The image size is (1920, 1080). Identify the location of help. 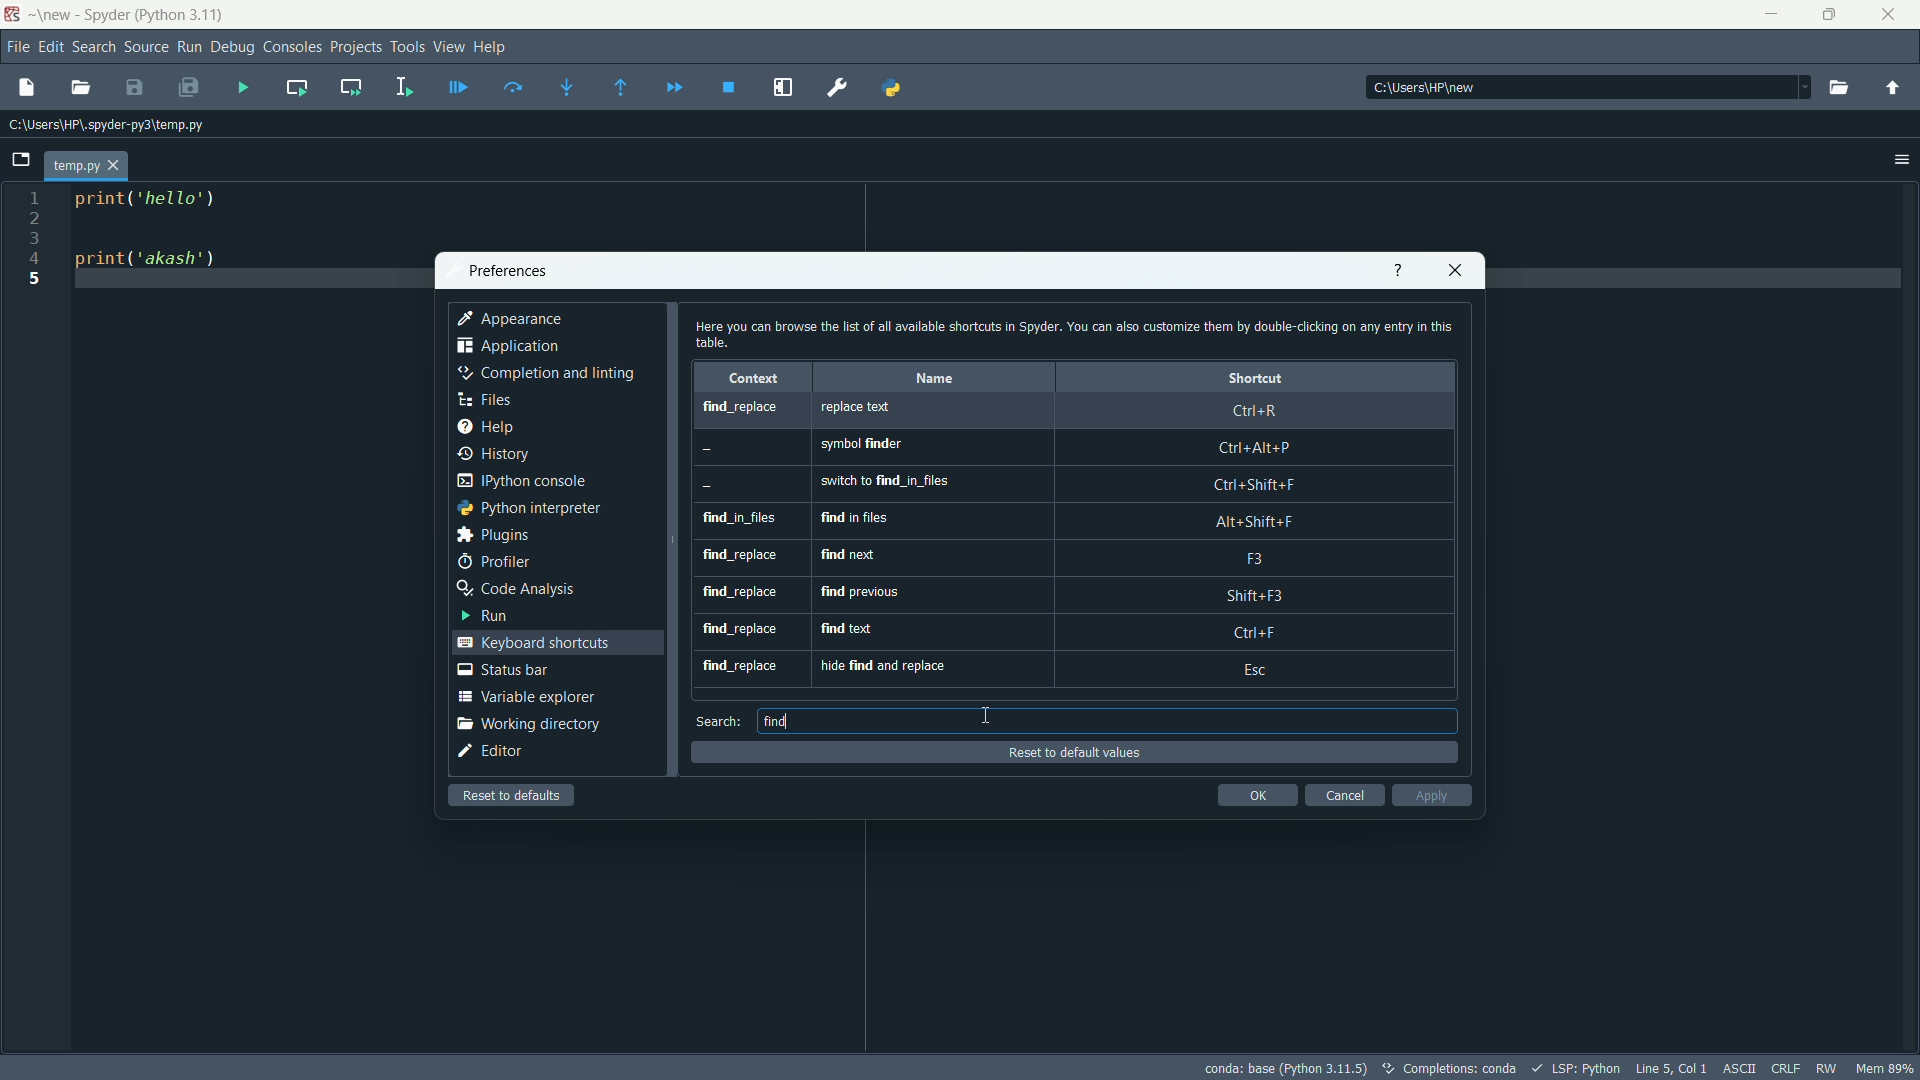
(488, 427).